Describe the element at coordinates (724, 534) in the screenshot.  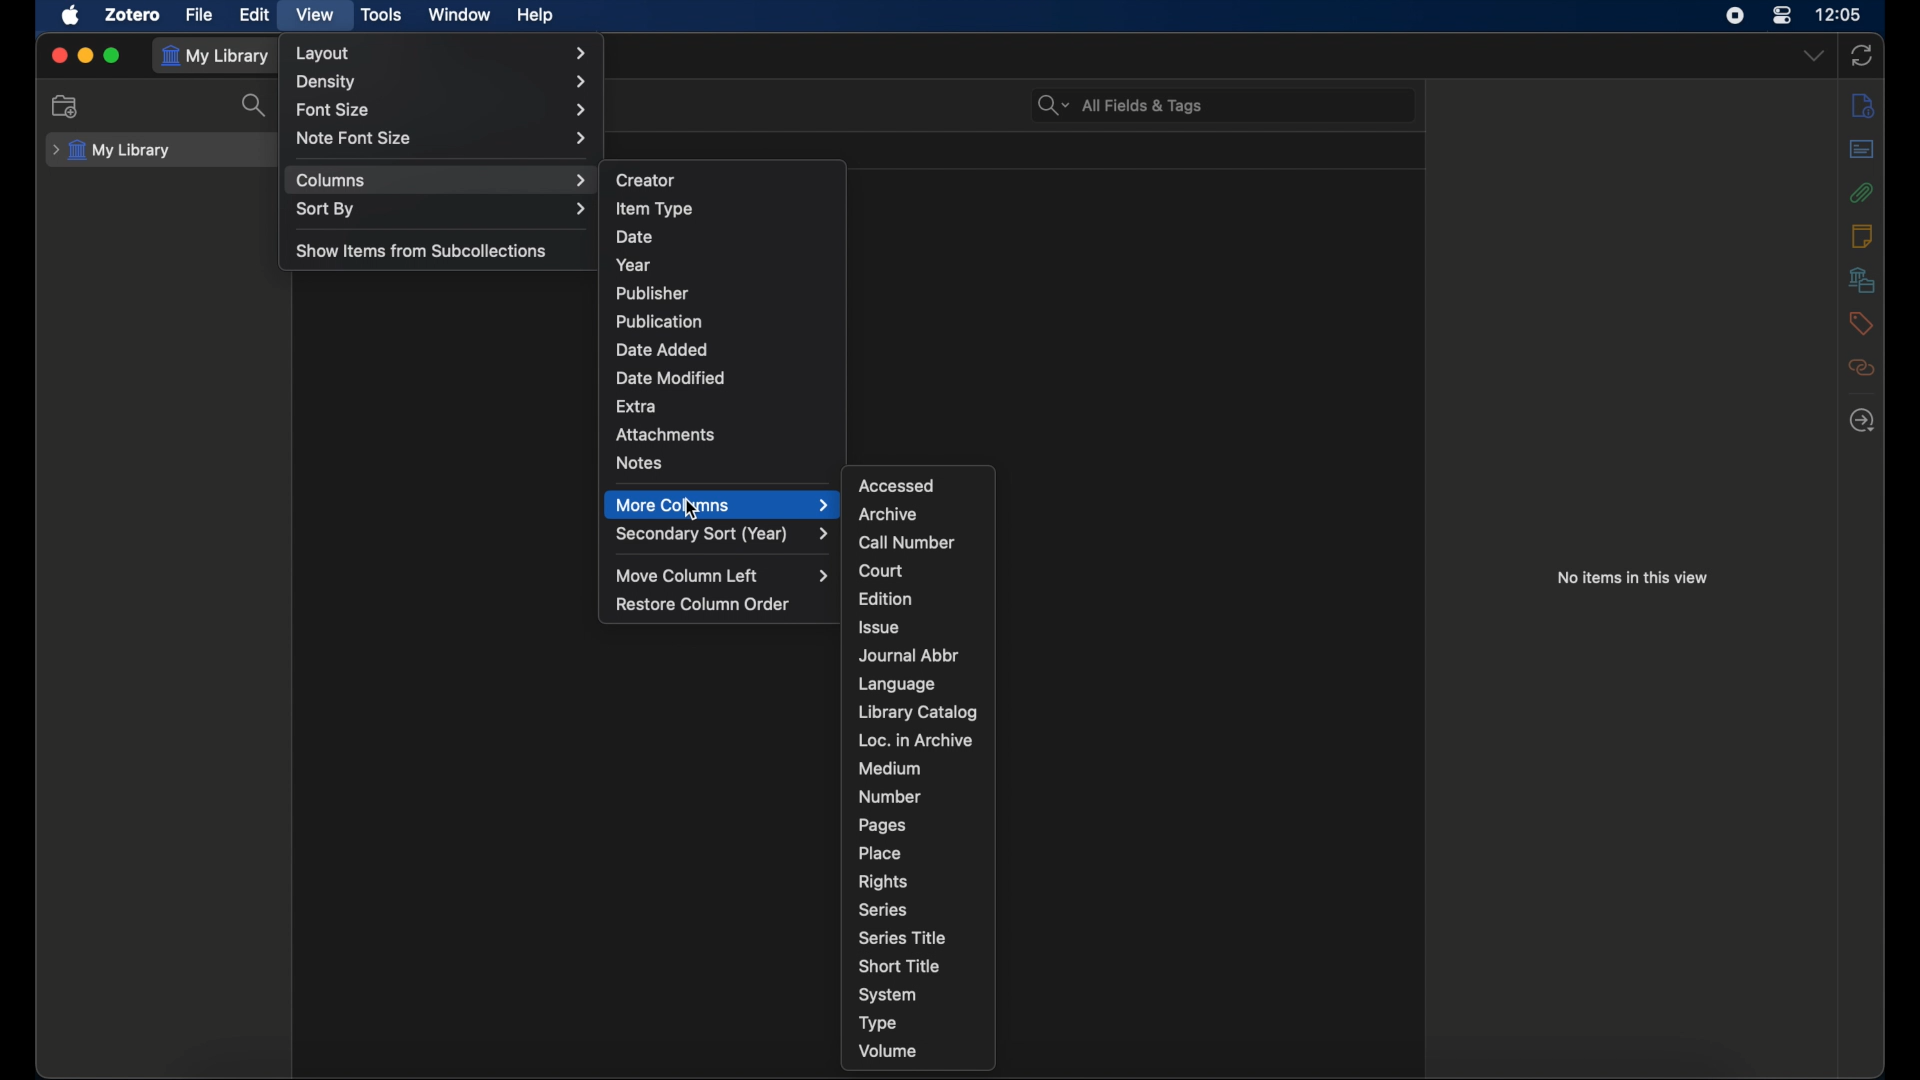
I see `secondary sort` at that location.